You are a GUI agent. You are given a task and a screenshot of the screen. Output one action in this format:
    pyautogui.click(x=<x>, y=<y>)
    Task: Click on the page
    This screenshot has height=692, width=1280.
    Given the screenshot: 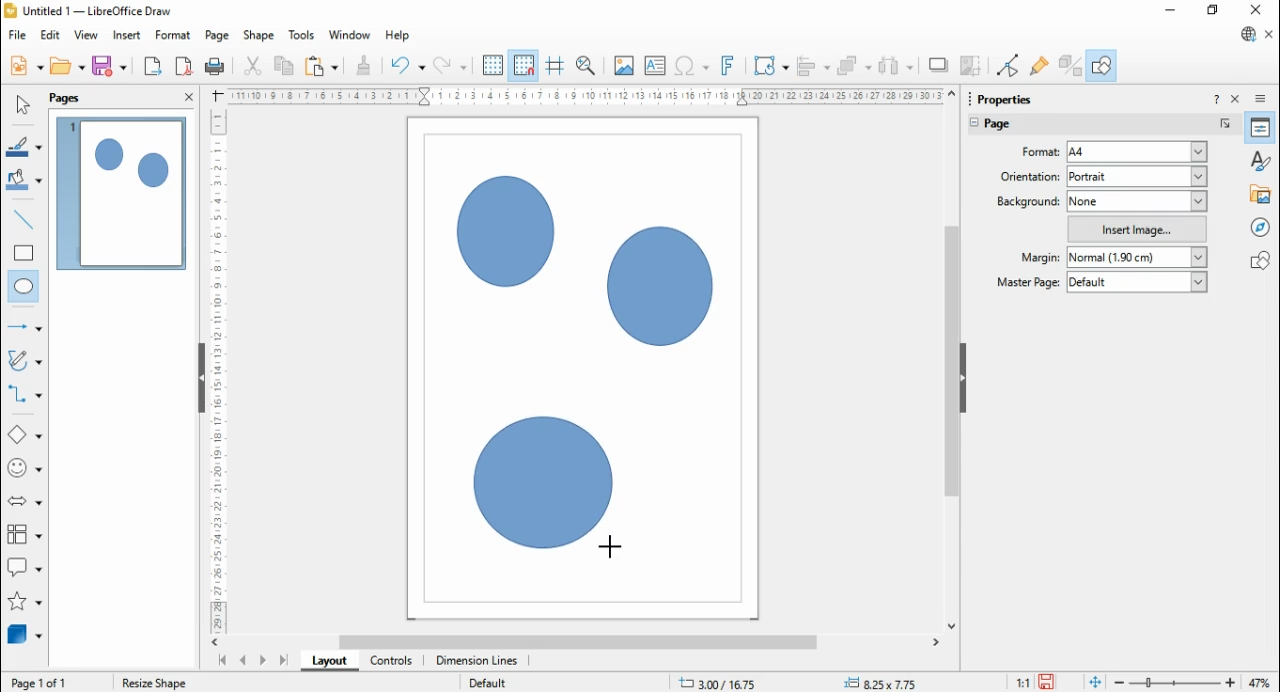 What is the action you would take?
    pyautogui.click(x=1011, y=126)
    